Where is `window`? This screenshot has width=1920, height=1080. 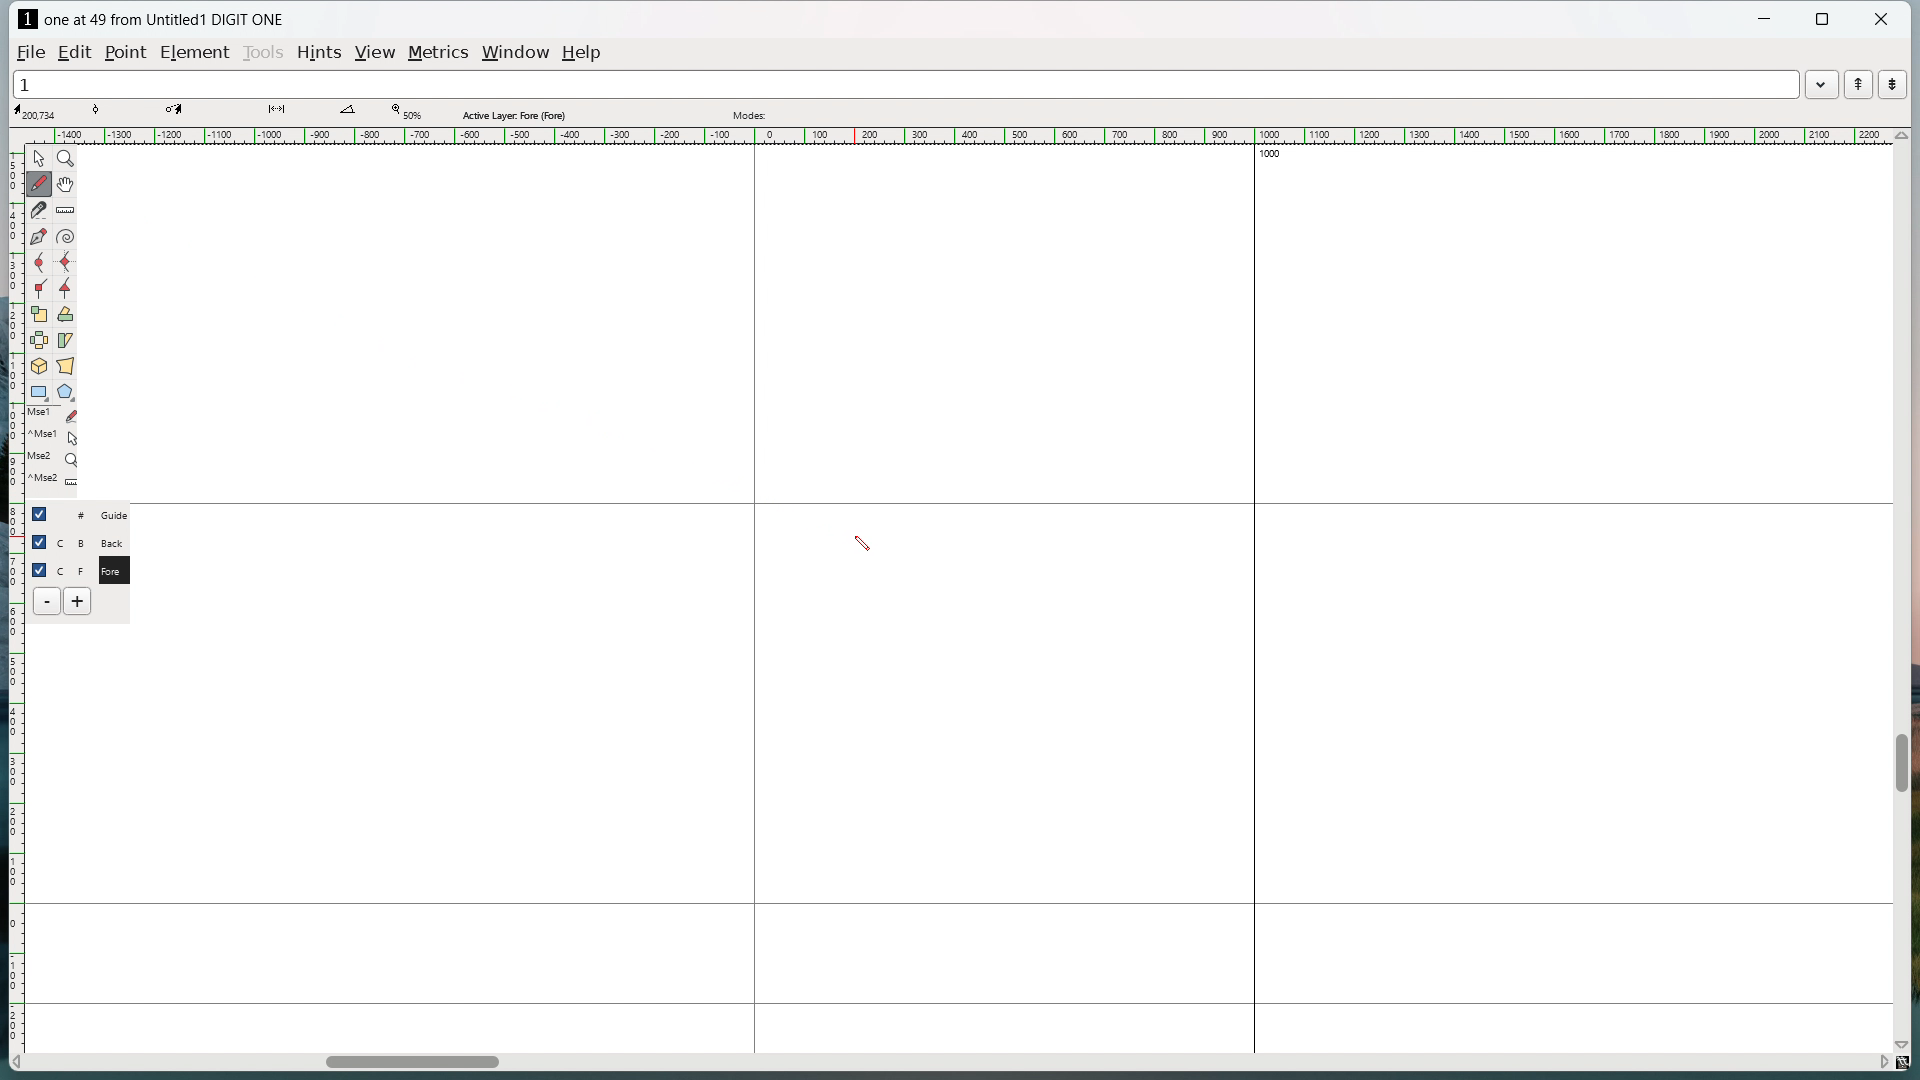 window is located at coordinates (518, 52).